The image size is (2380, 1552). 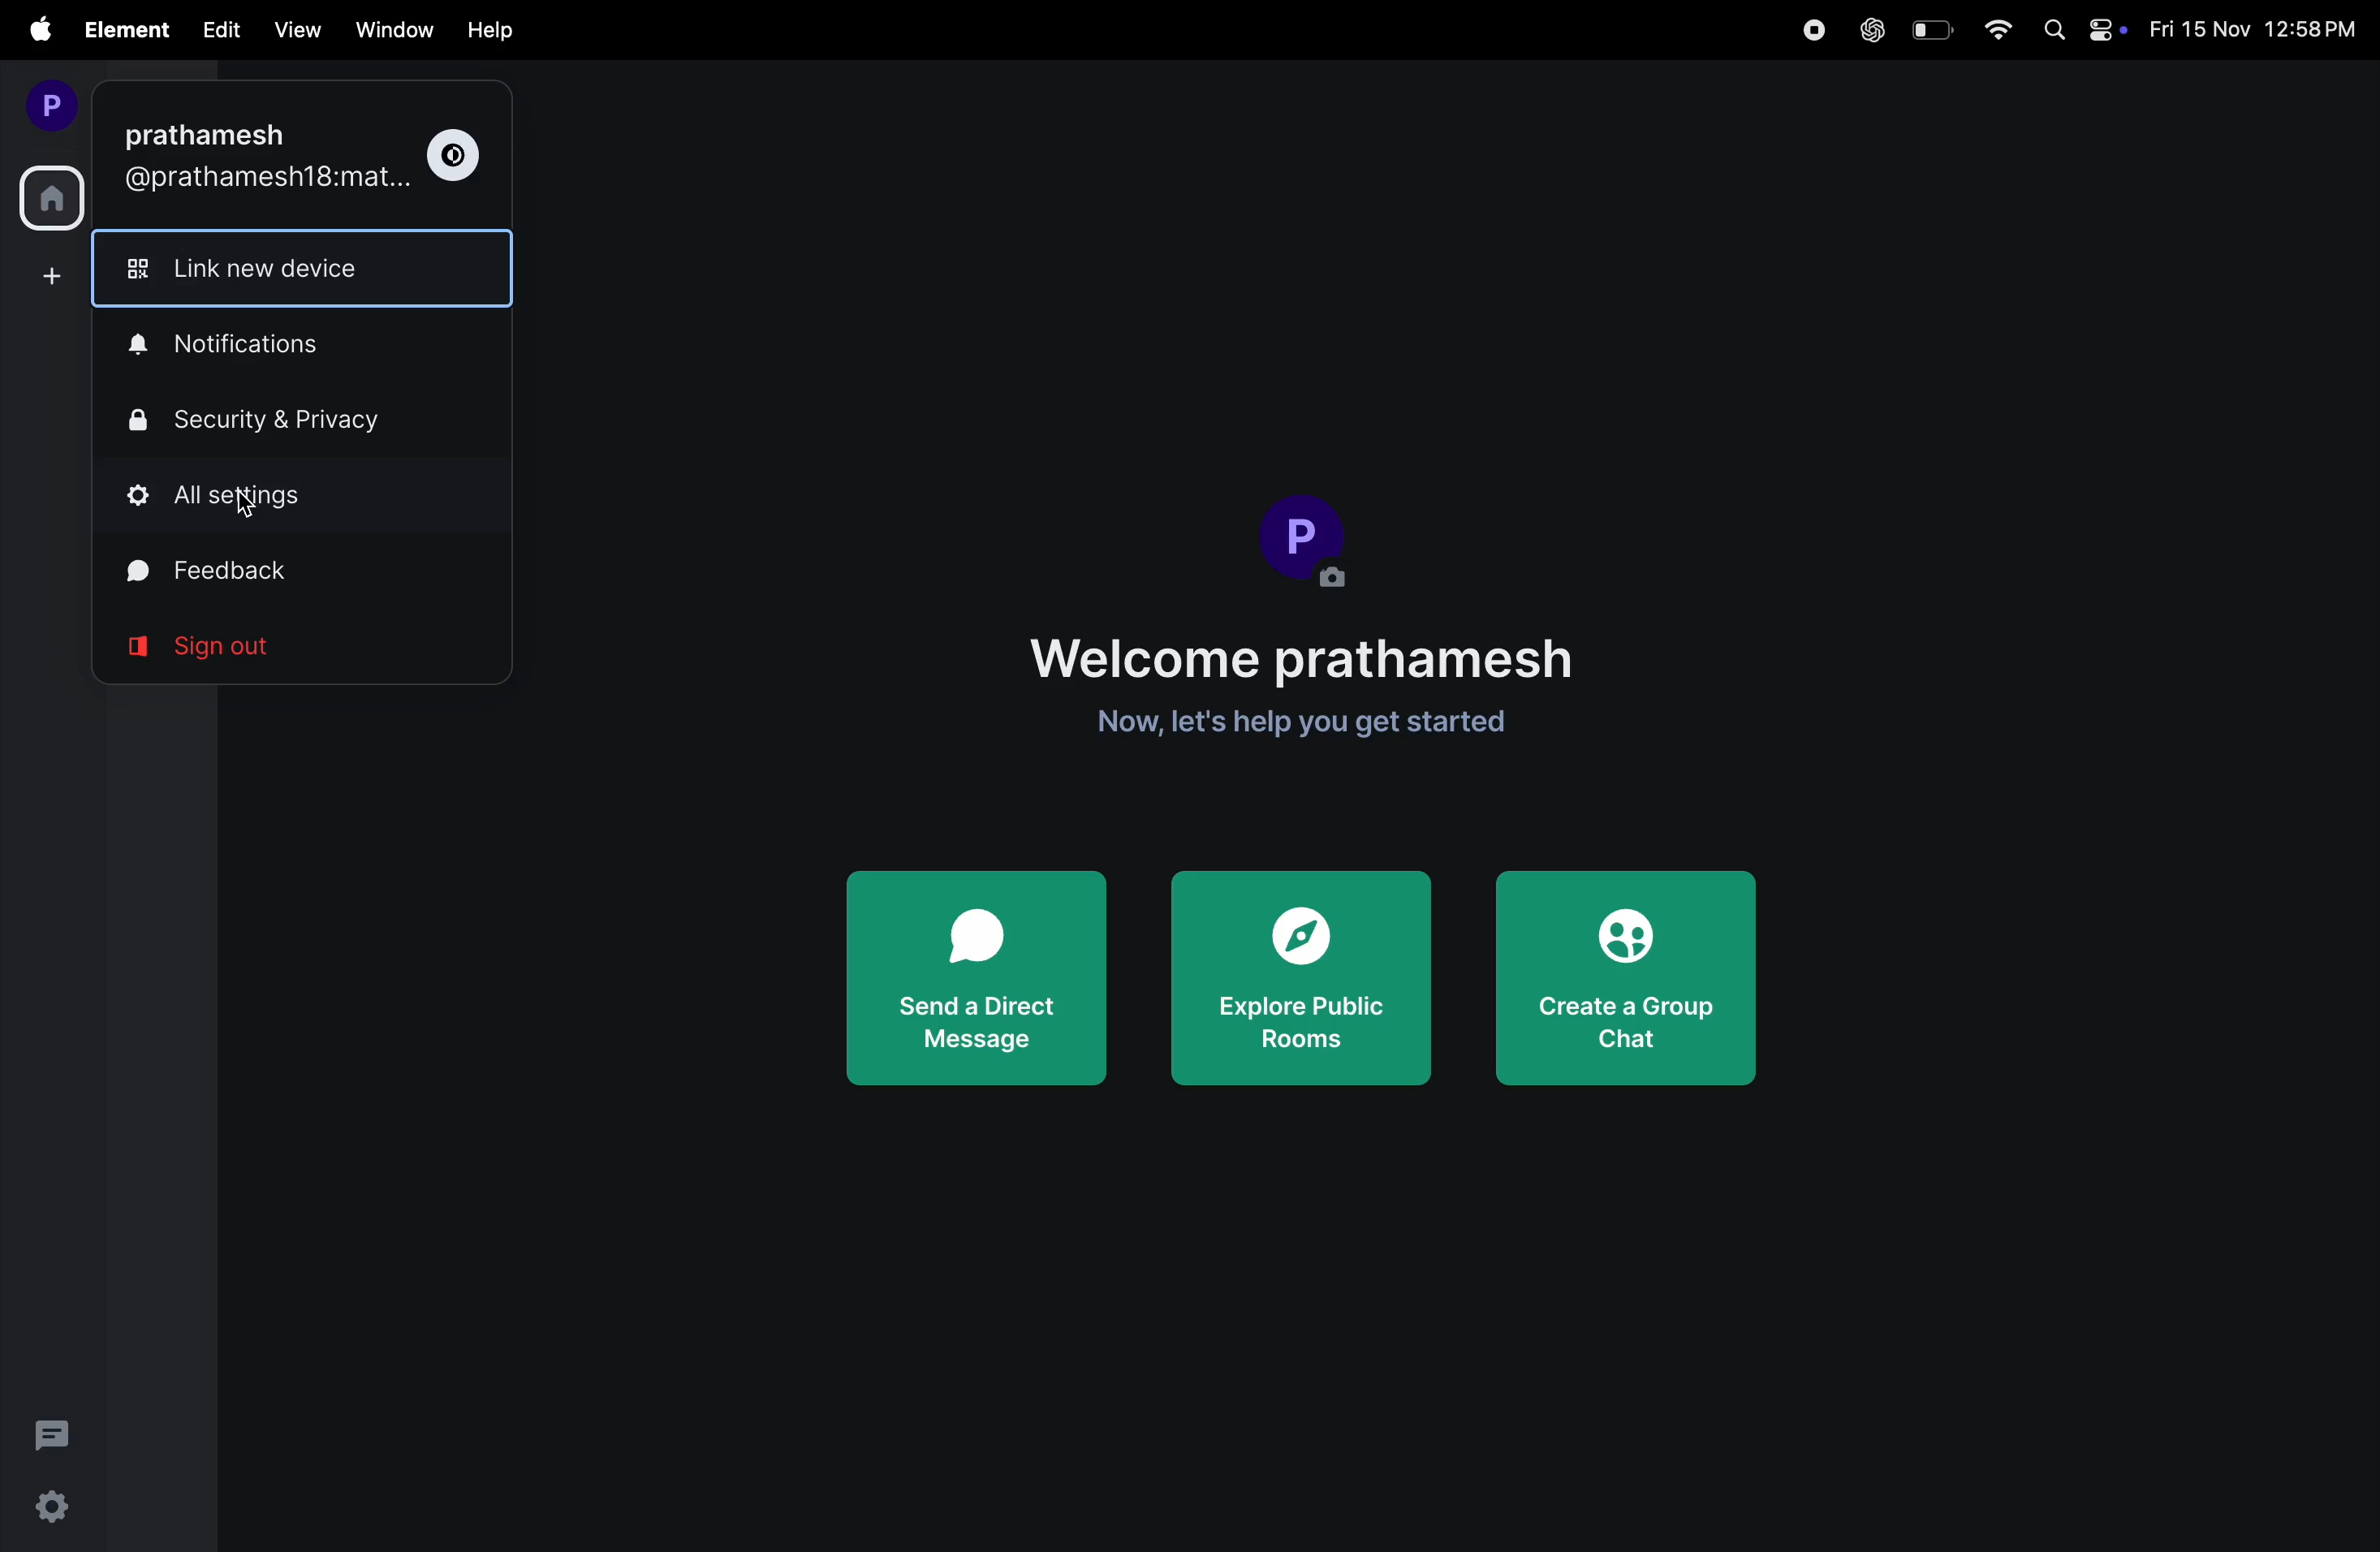 I want to click on window, so click(x=390, y=27).